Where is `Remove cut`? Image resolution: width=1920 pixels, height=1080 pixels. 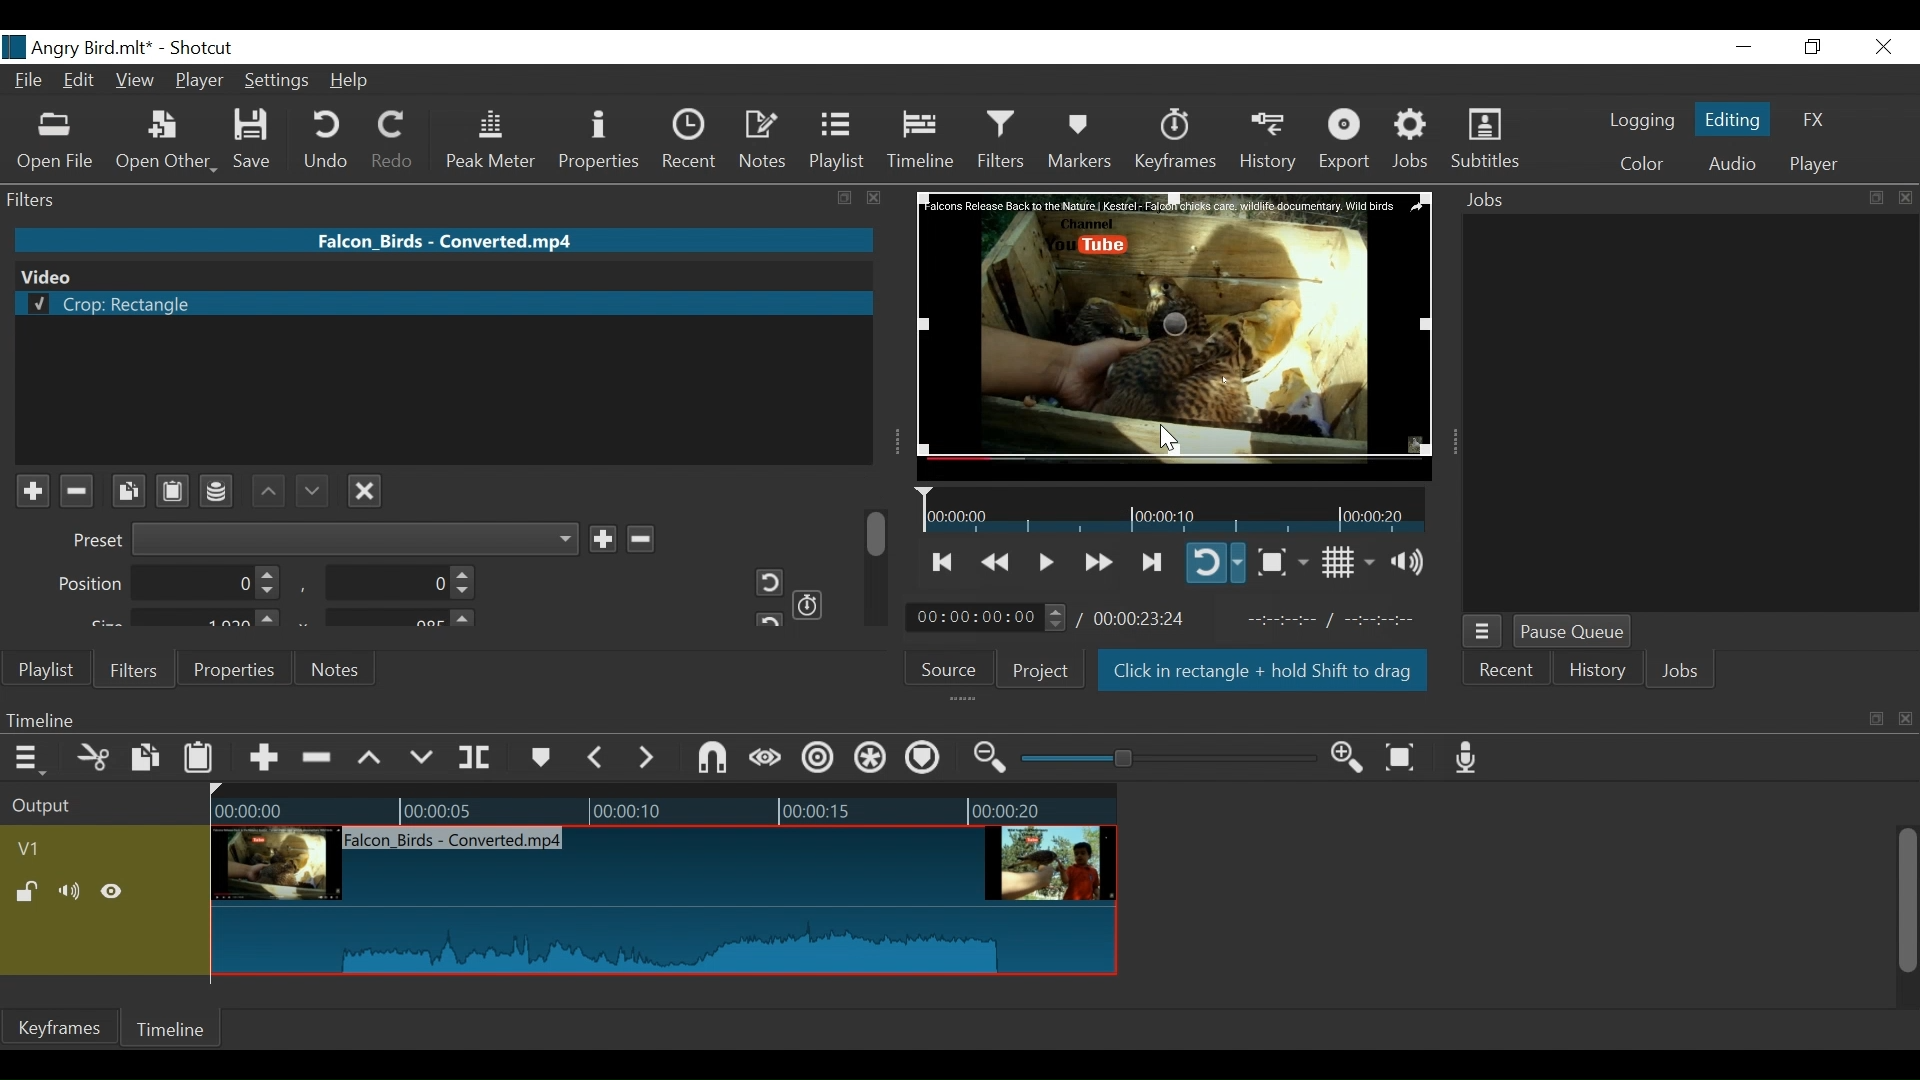
Remove cut is located at coordinates (319, 759).